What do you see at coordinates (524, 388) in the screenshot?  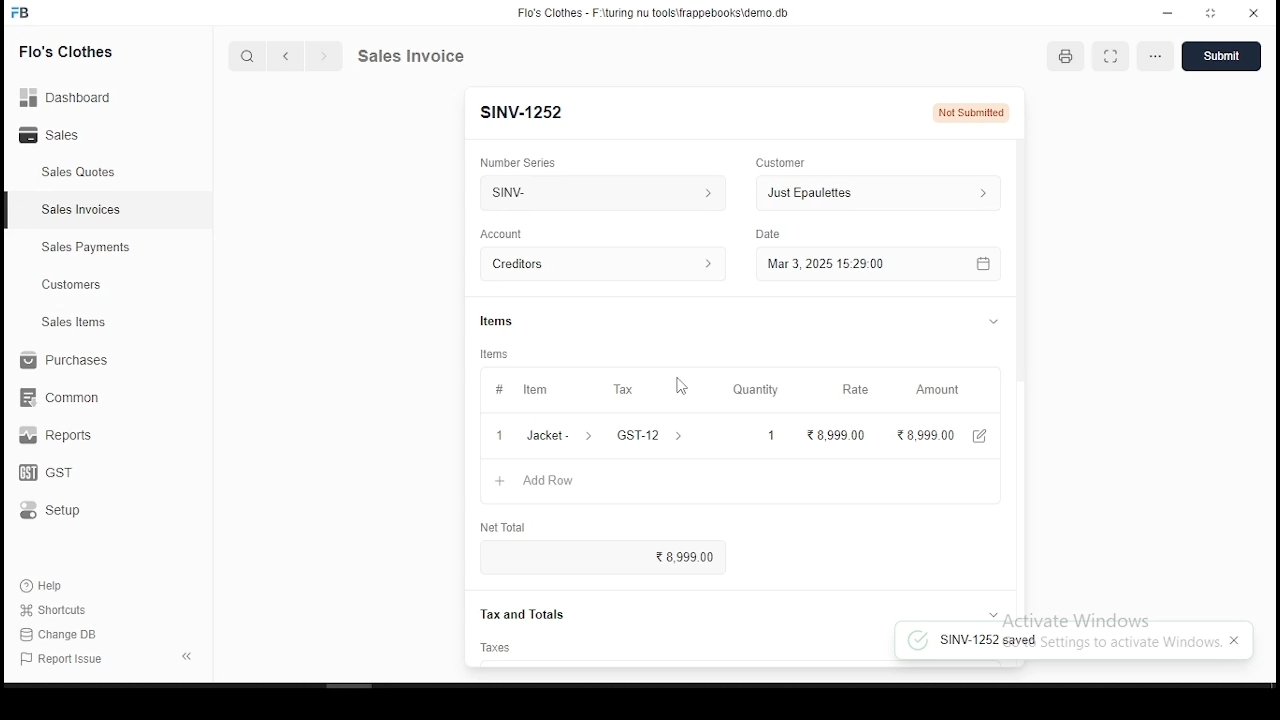 I see `item` at bounding box center [524, 388].